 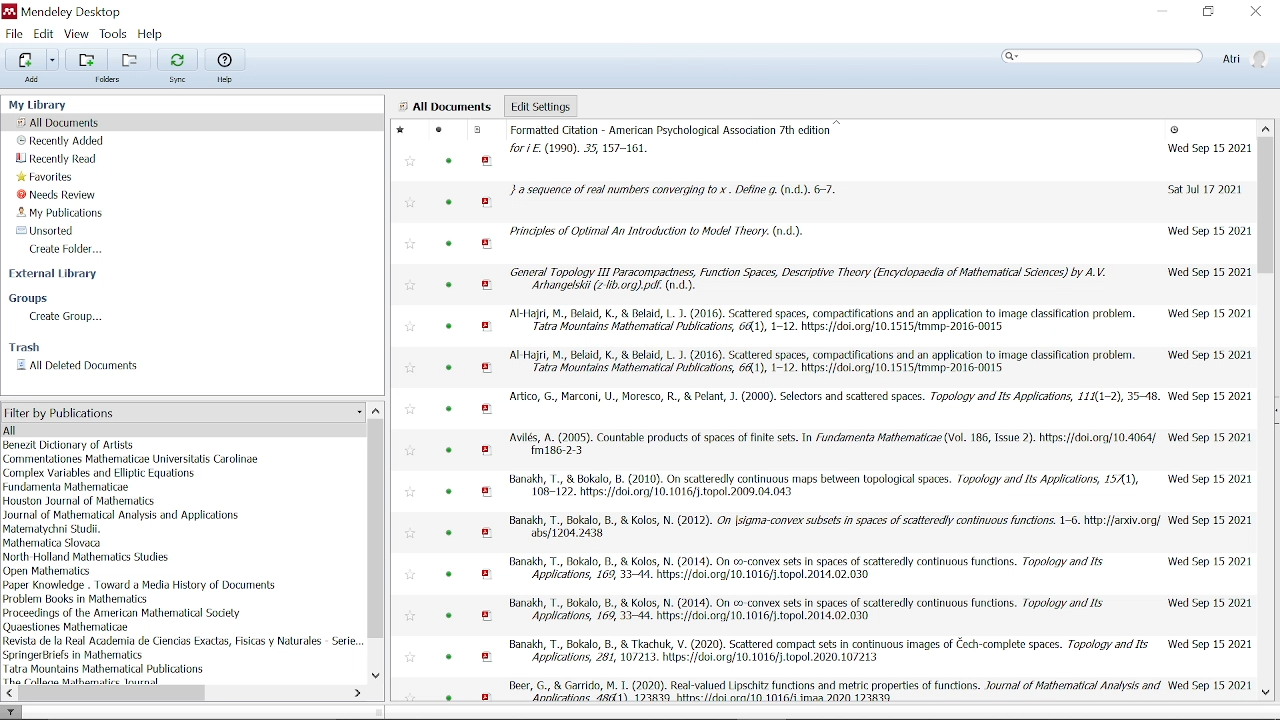 What do you see at coordinates (477, 130) in the screenshot?
I see `document` at bounding box center [477, 130].